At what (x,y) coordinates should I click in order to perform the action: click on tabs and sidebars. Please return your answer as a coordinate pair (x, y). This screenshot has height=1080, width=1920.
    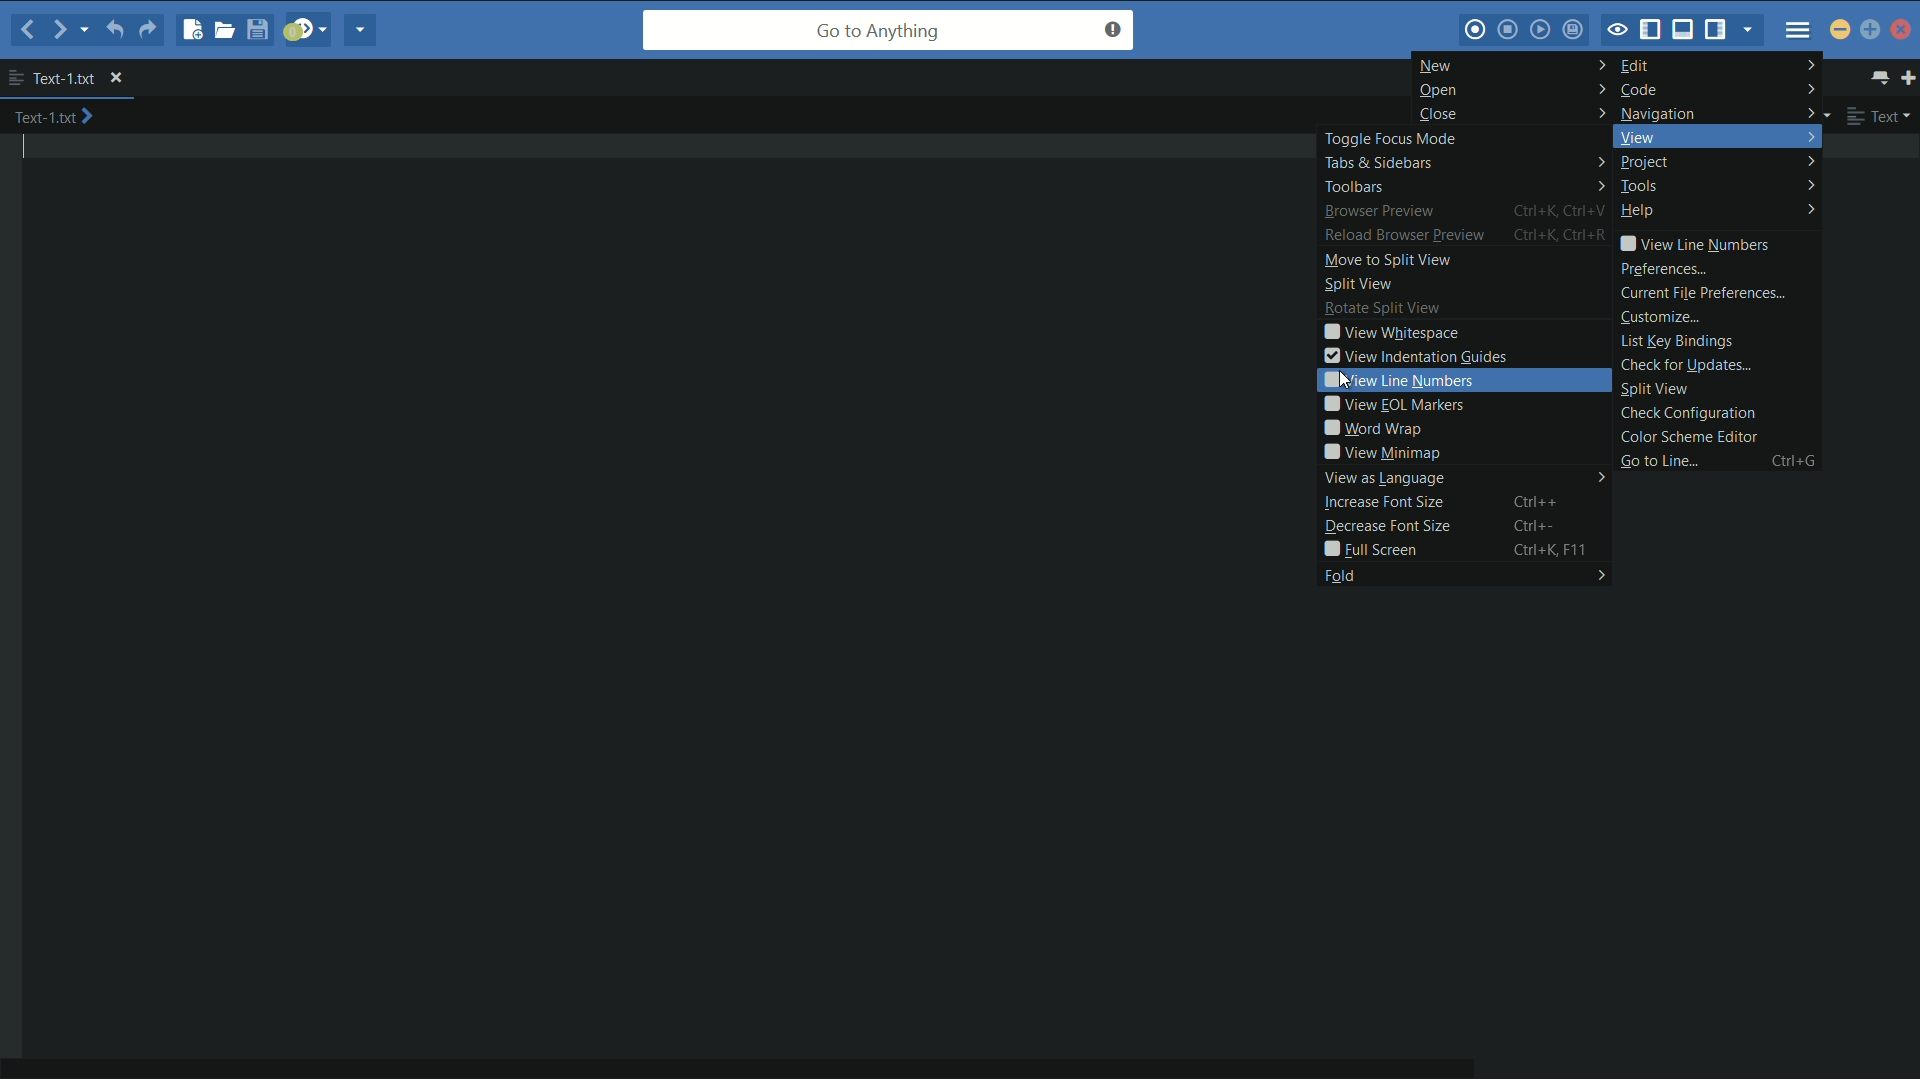
    Looking at the image, I should click on (1463, 163).